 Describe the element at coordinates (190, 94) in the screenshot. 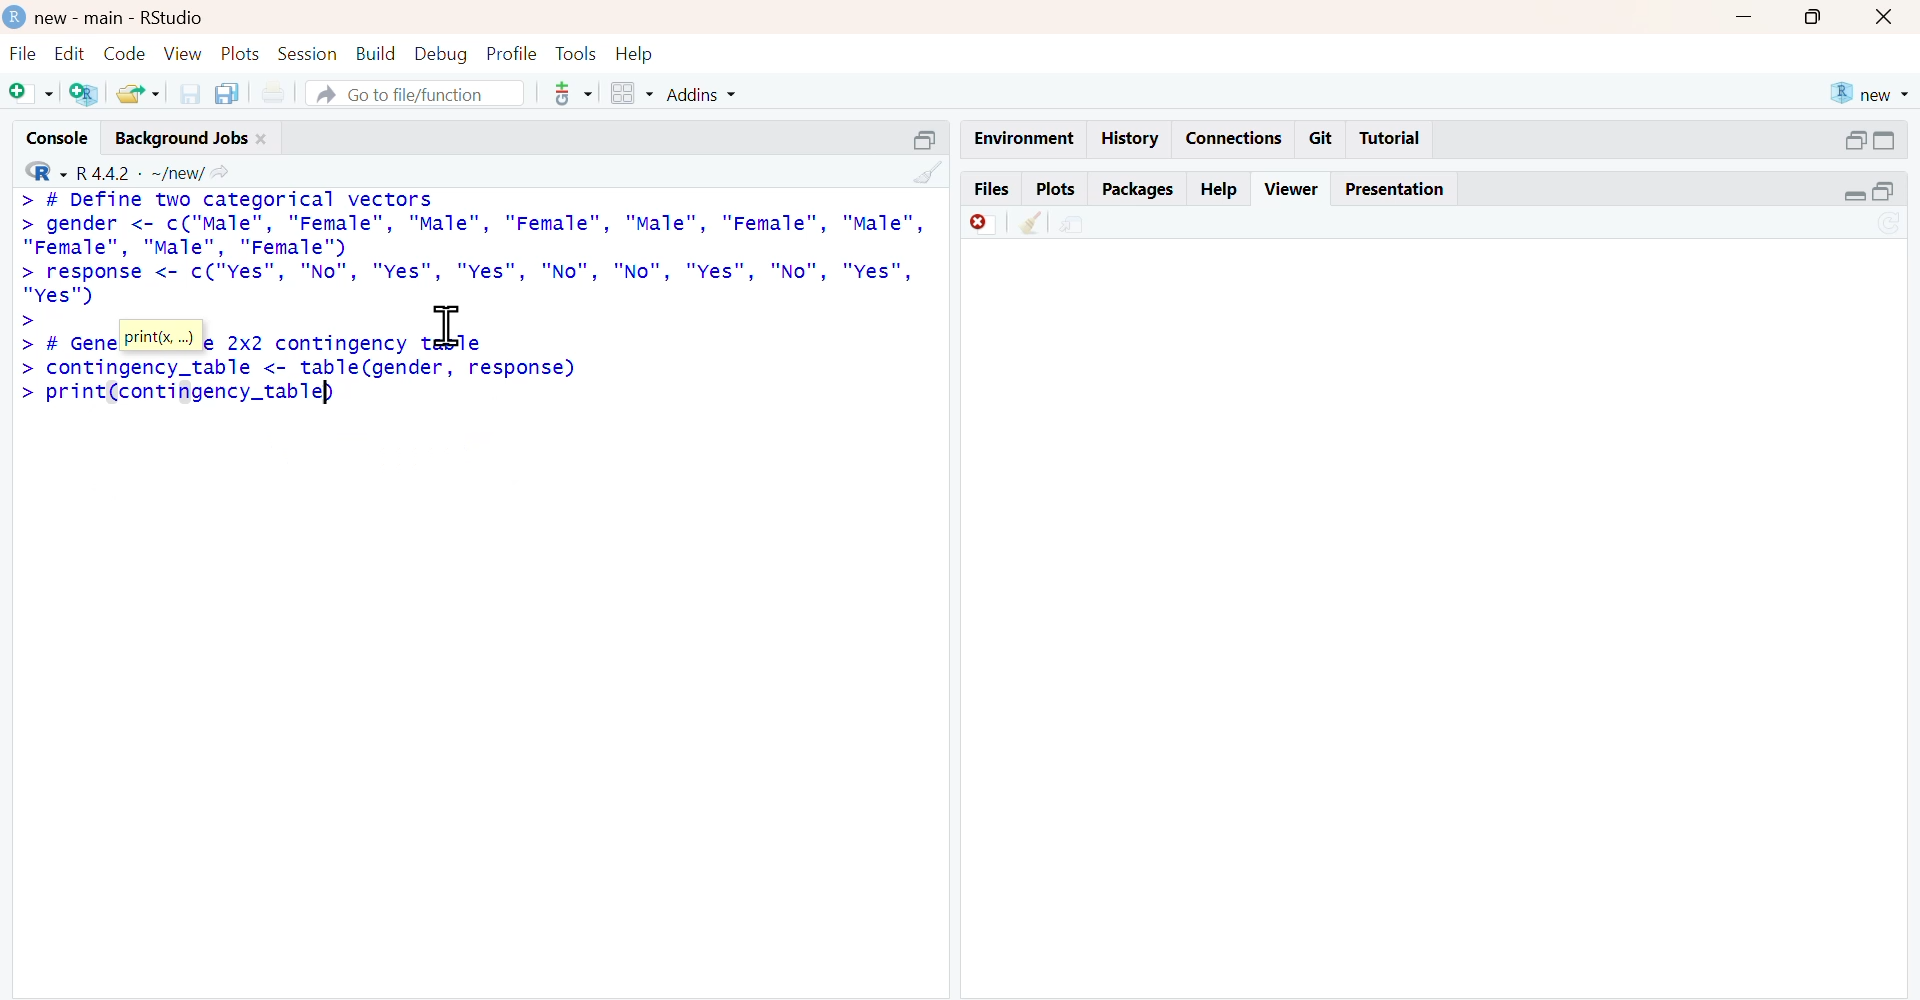

I see `save` at that location.